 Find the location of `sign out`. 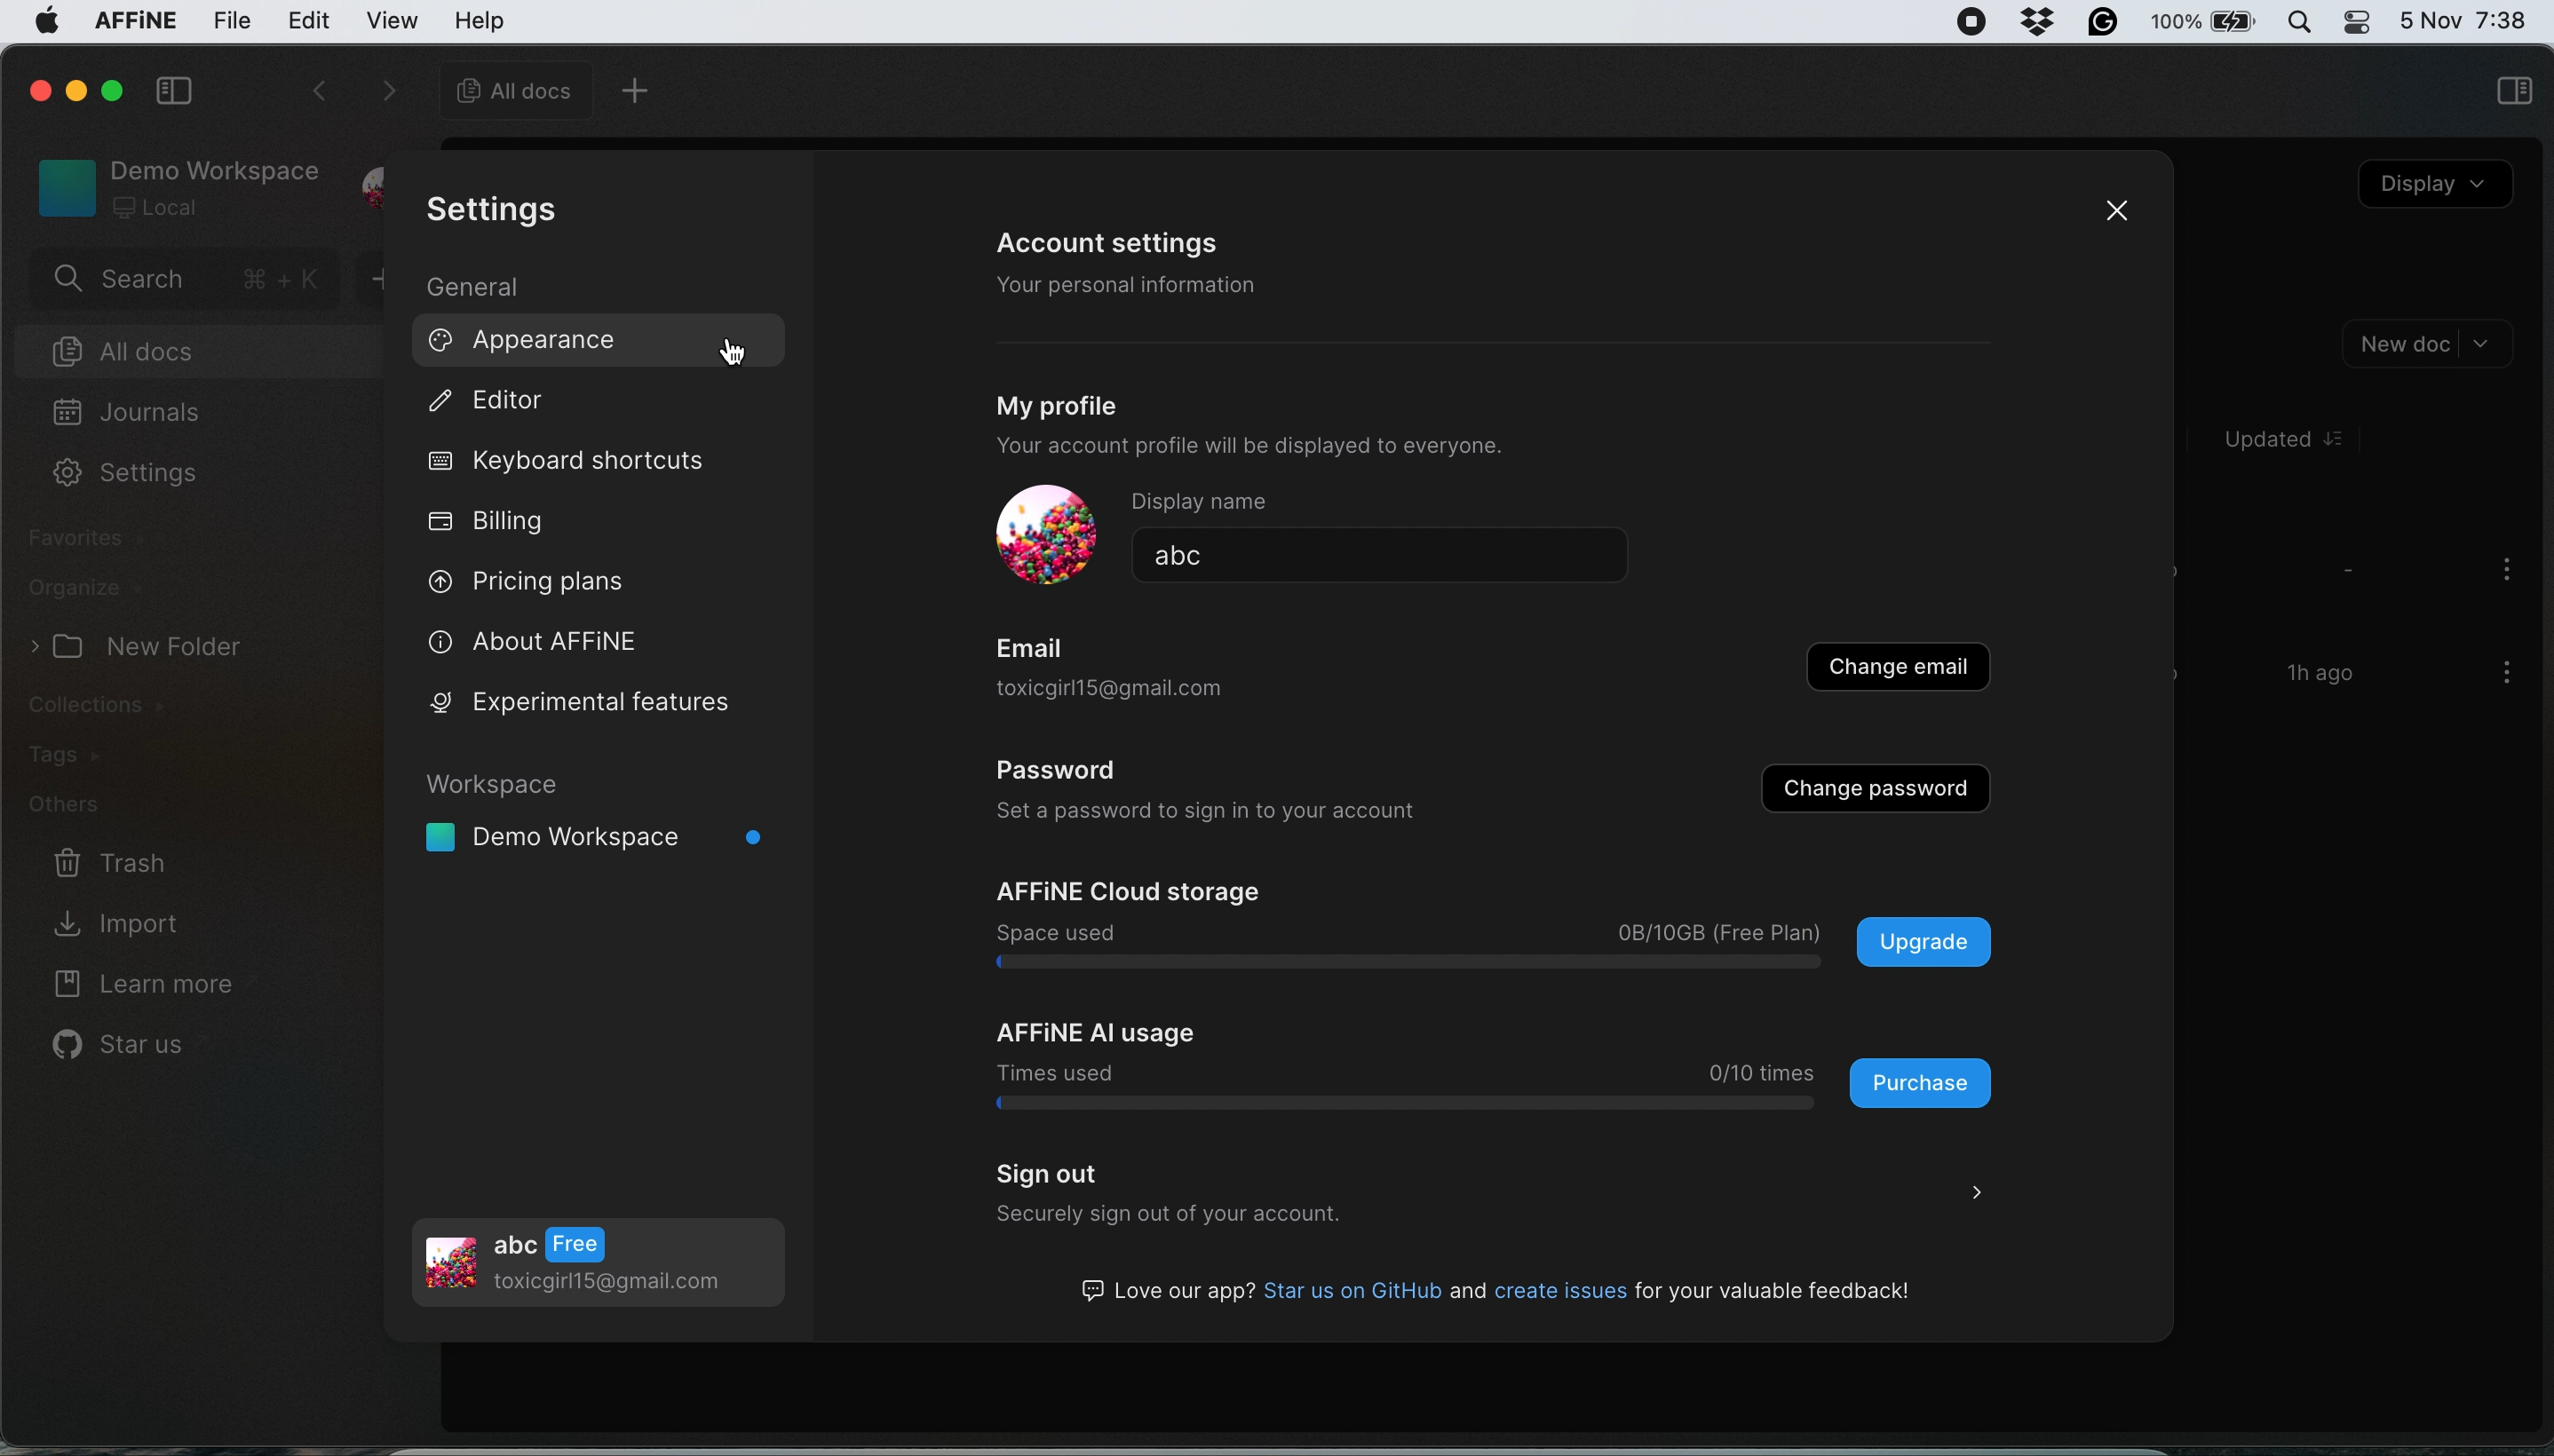

sign out is located at coordinates (1105, 1175).